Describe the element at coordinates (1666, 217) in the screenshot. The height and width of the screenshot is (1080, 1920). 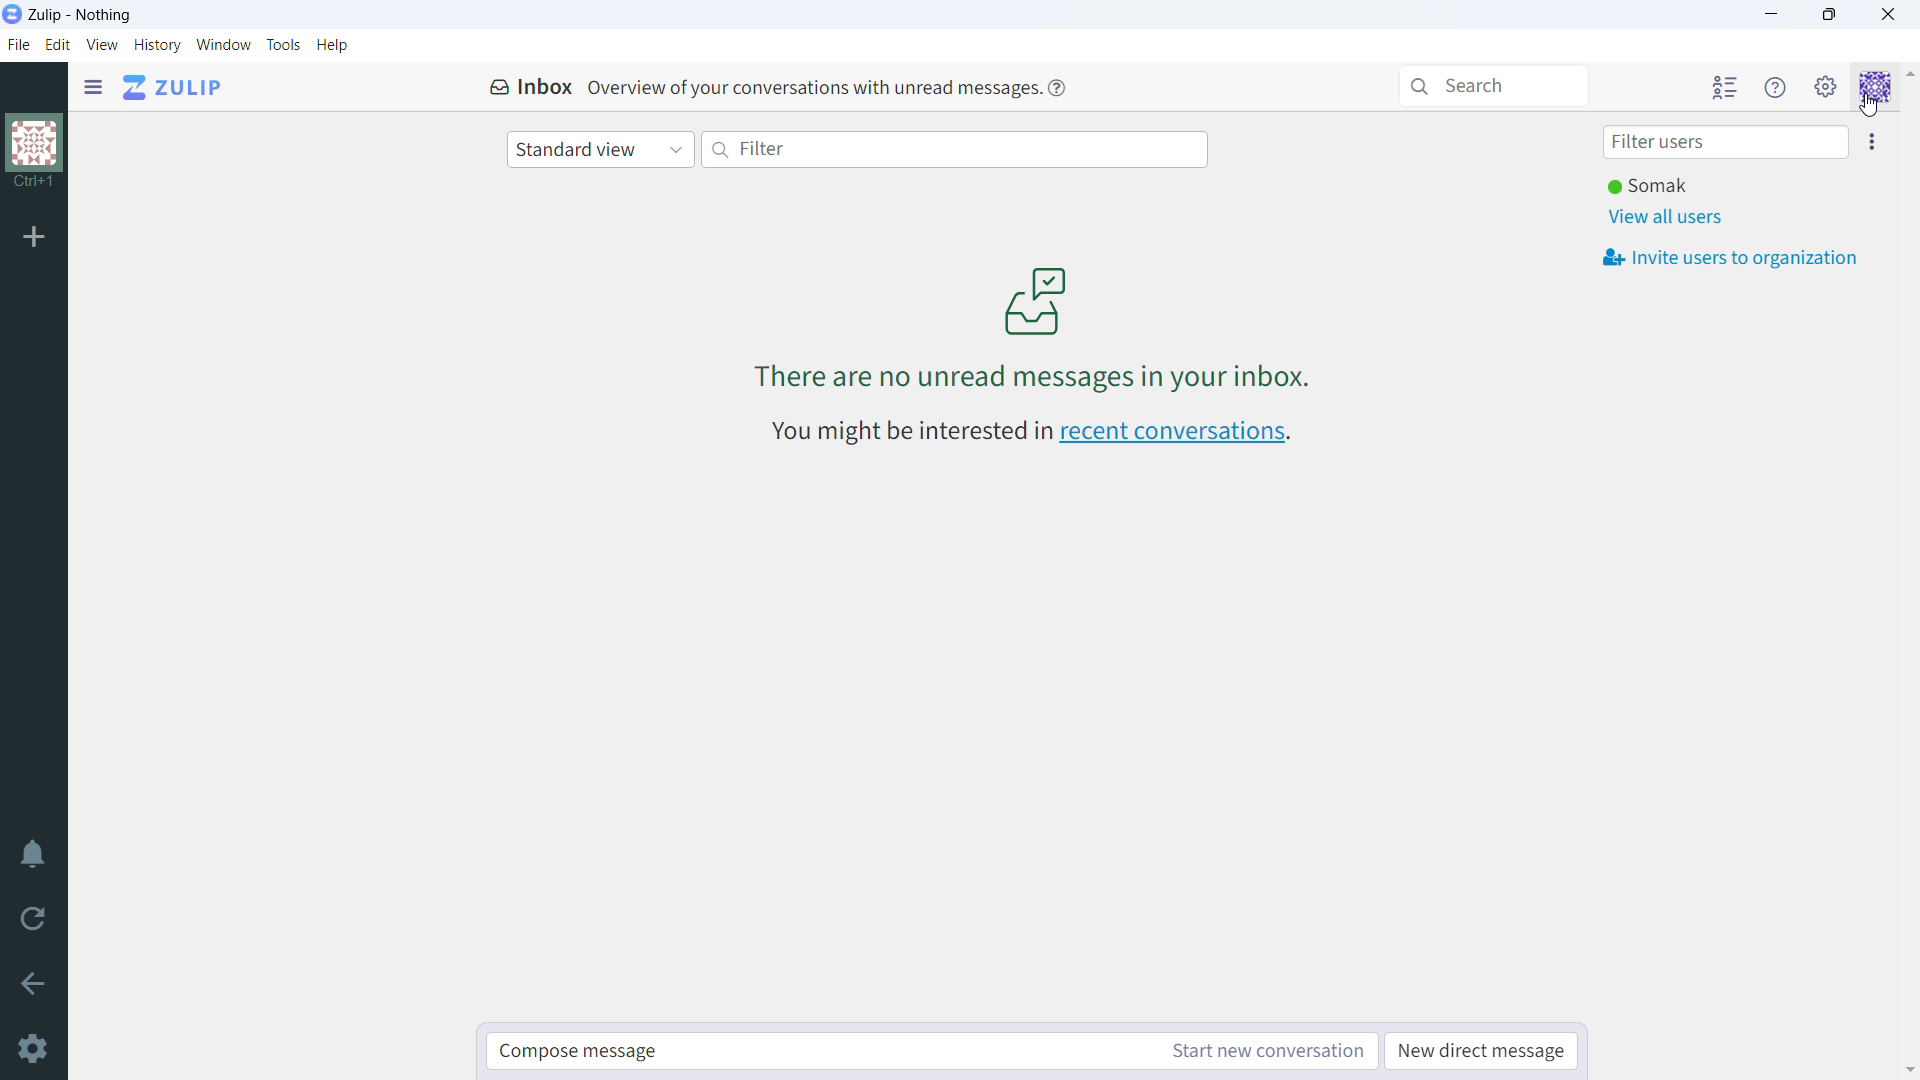
I see `view all users` at that location.